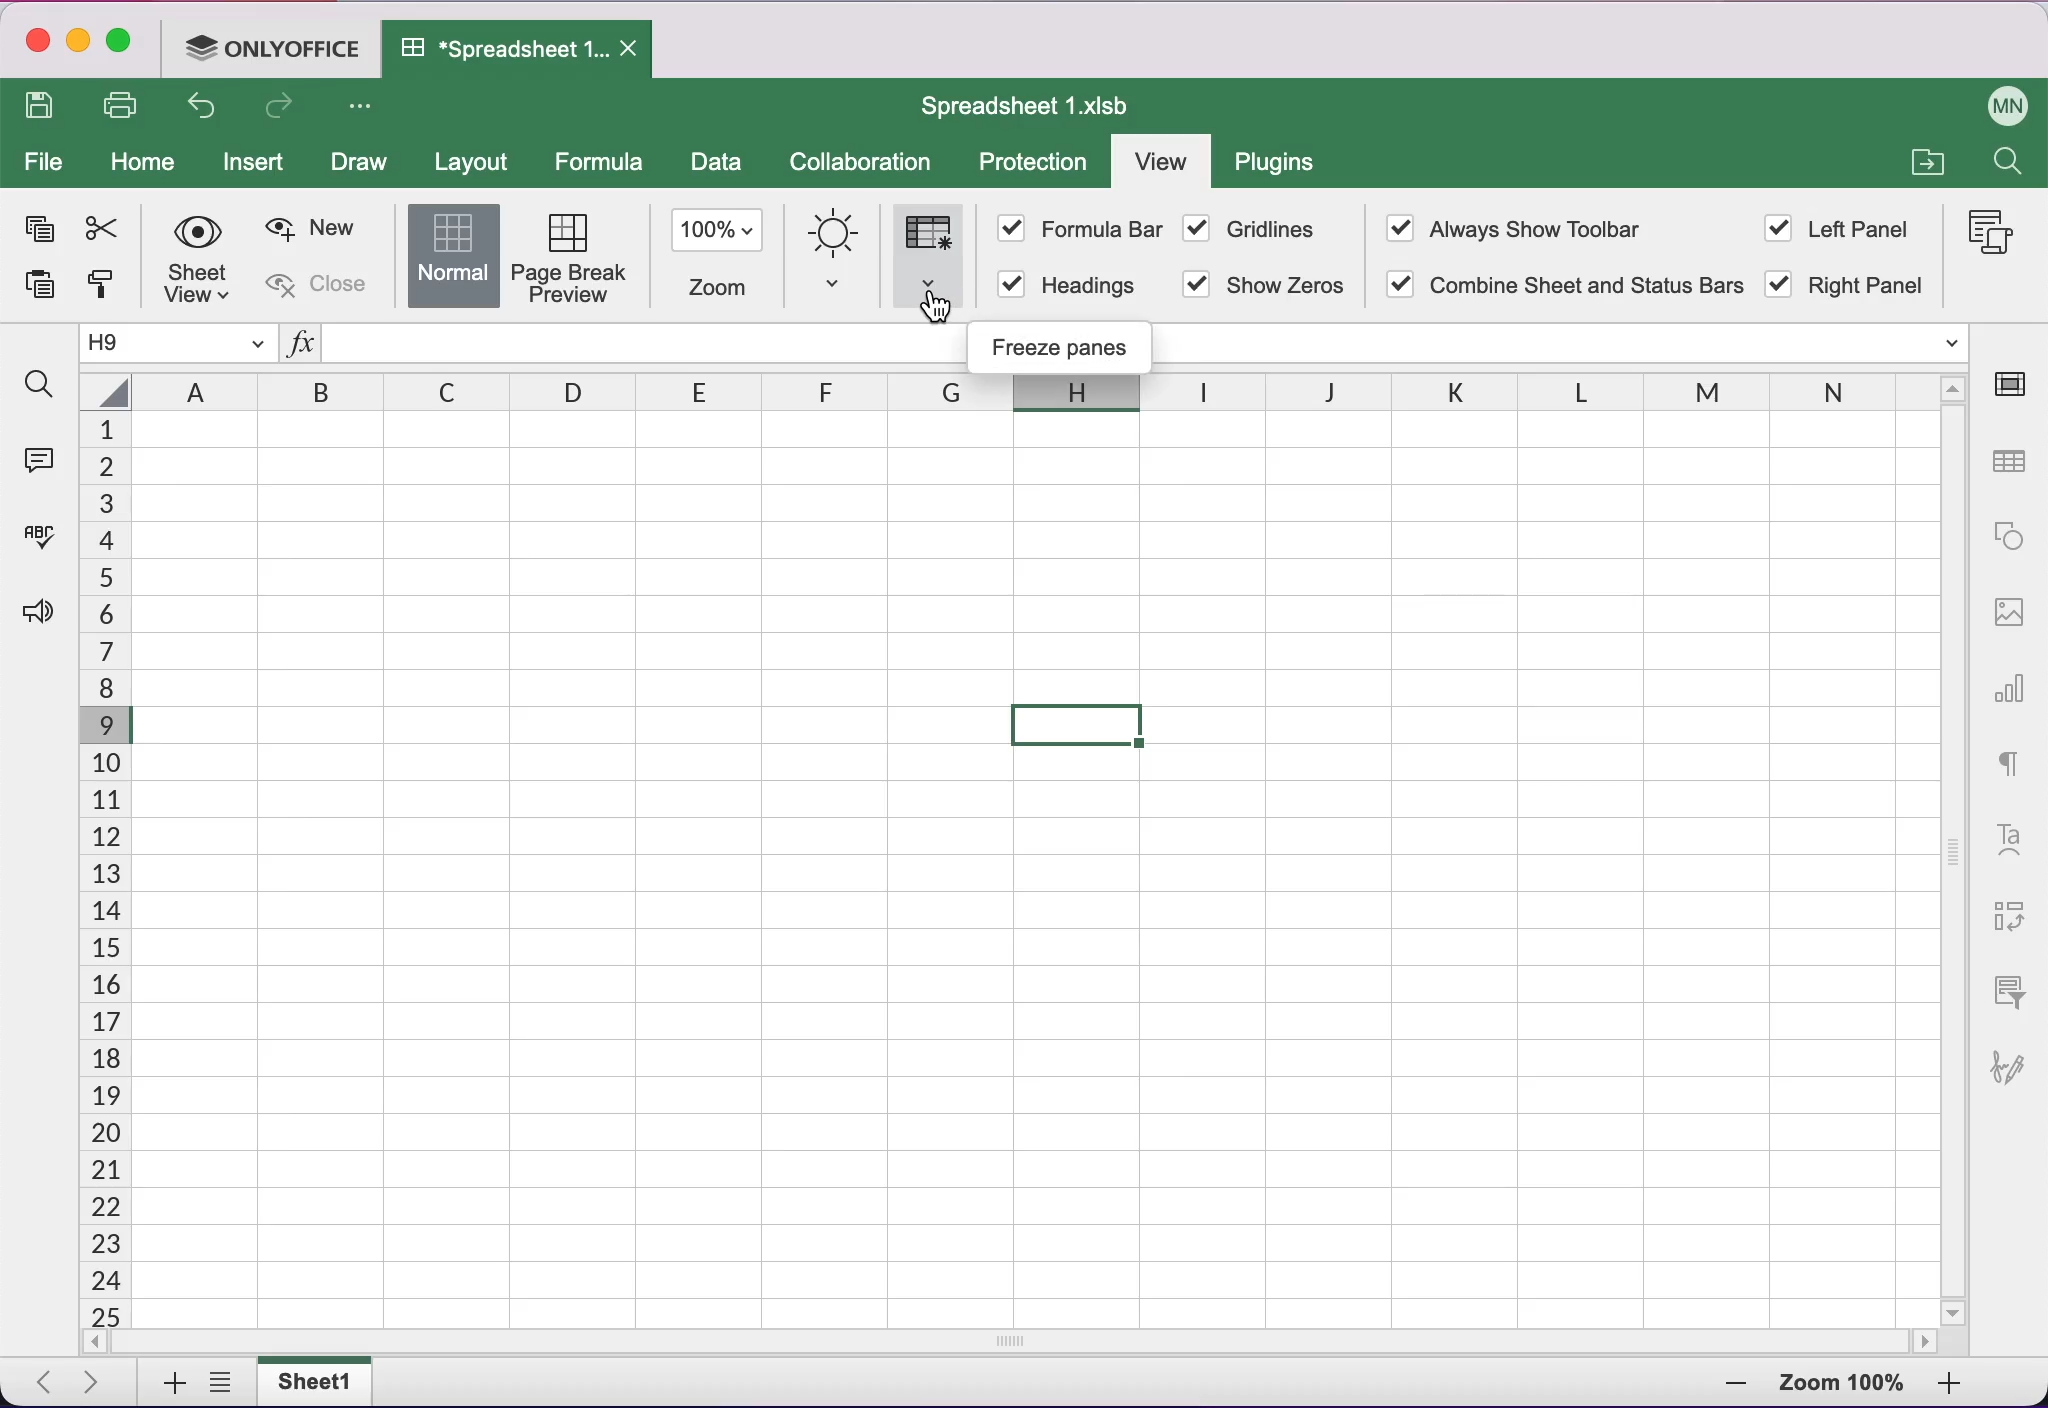  What do you see at coordinates (2011, 163) in the screenshot?
I see `find` at bounding box center [2011, 163].